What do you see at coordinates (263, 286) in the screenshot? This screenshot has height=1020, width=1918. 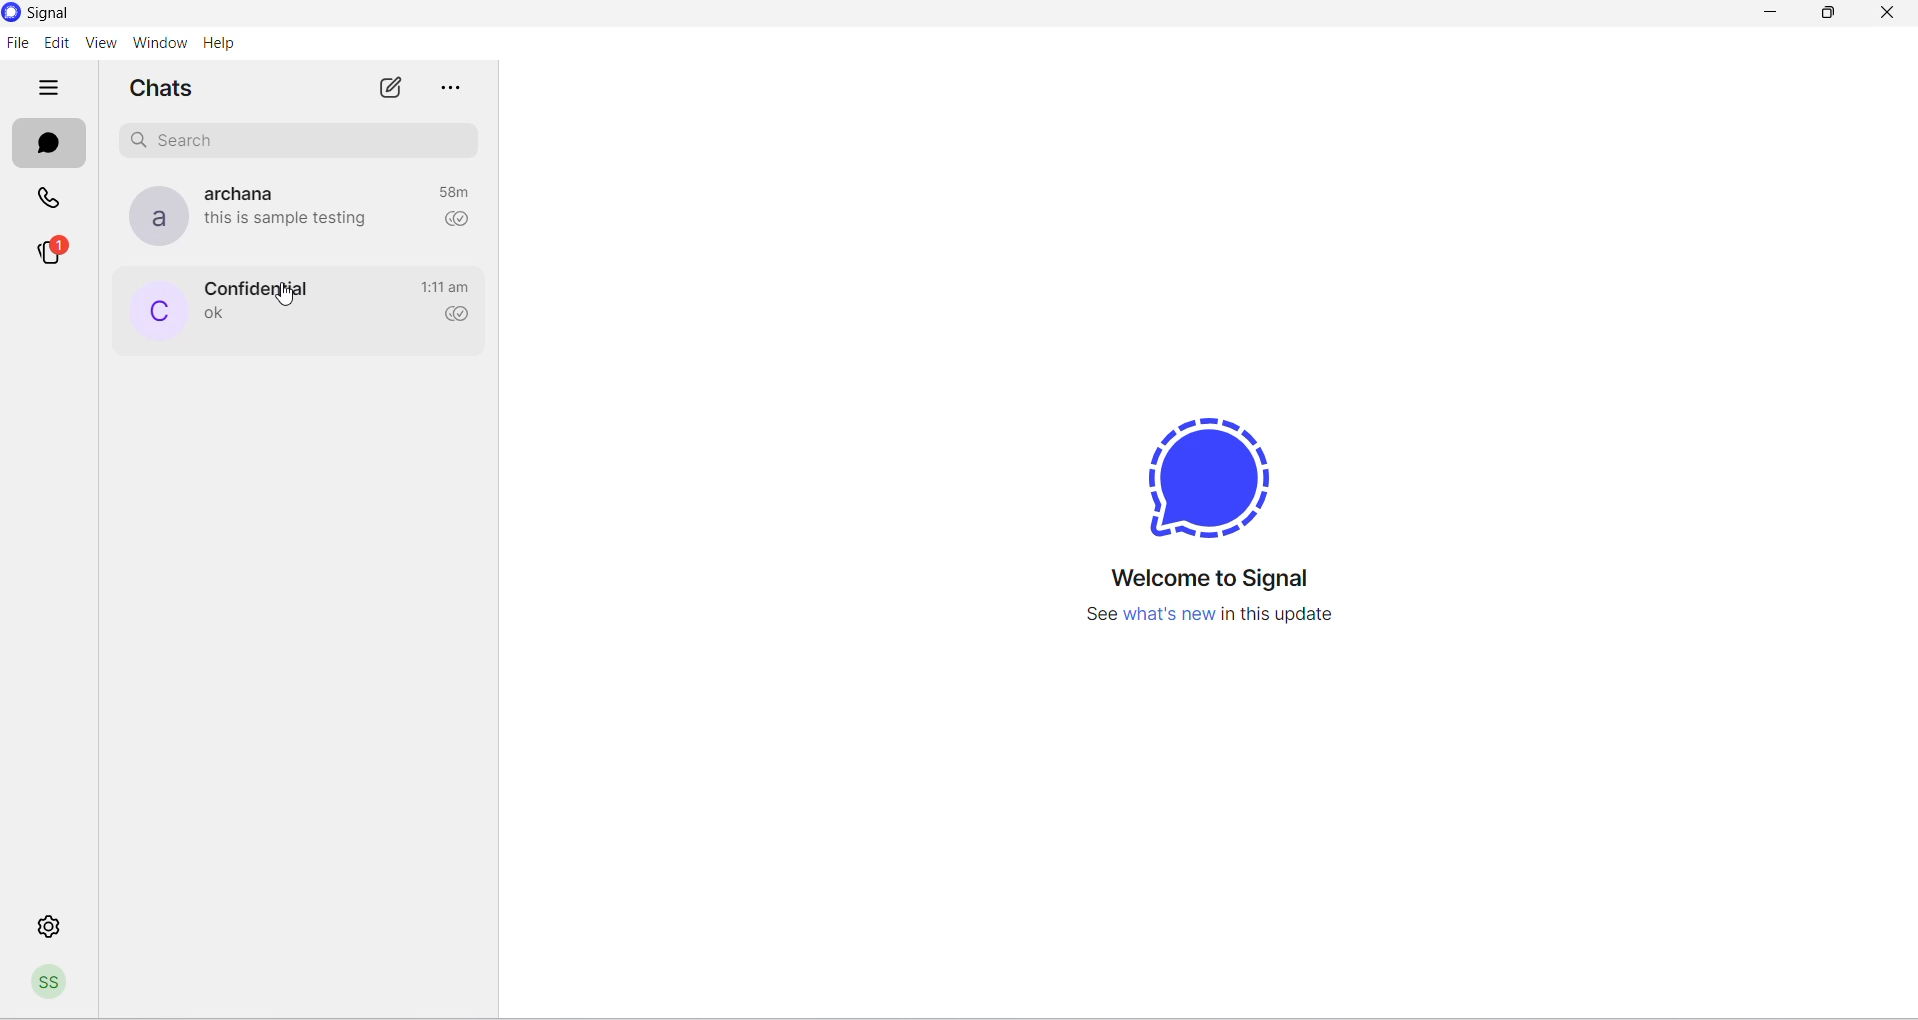 I see `contact name` at bounding box center [263, 286].